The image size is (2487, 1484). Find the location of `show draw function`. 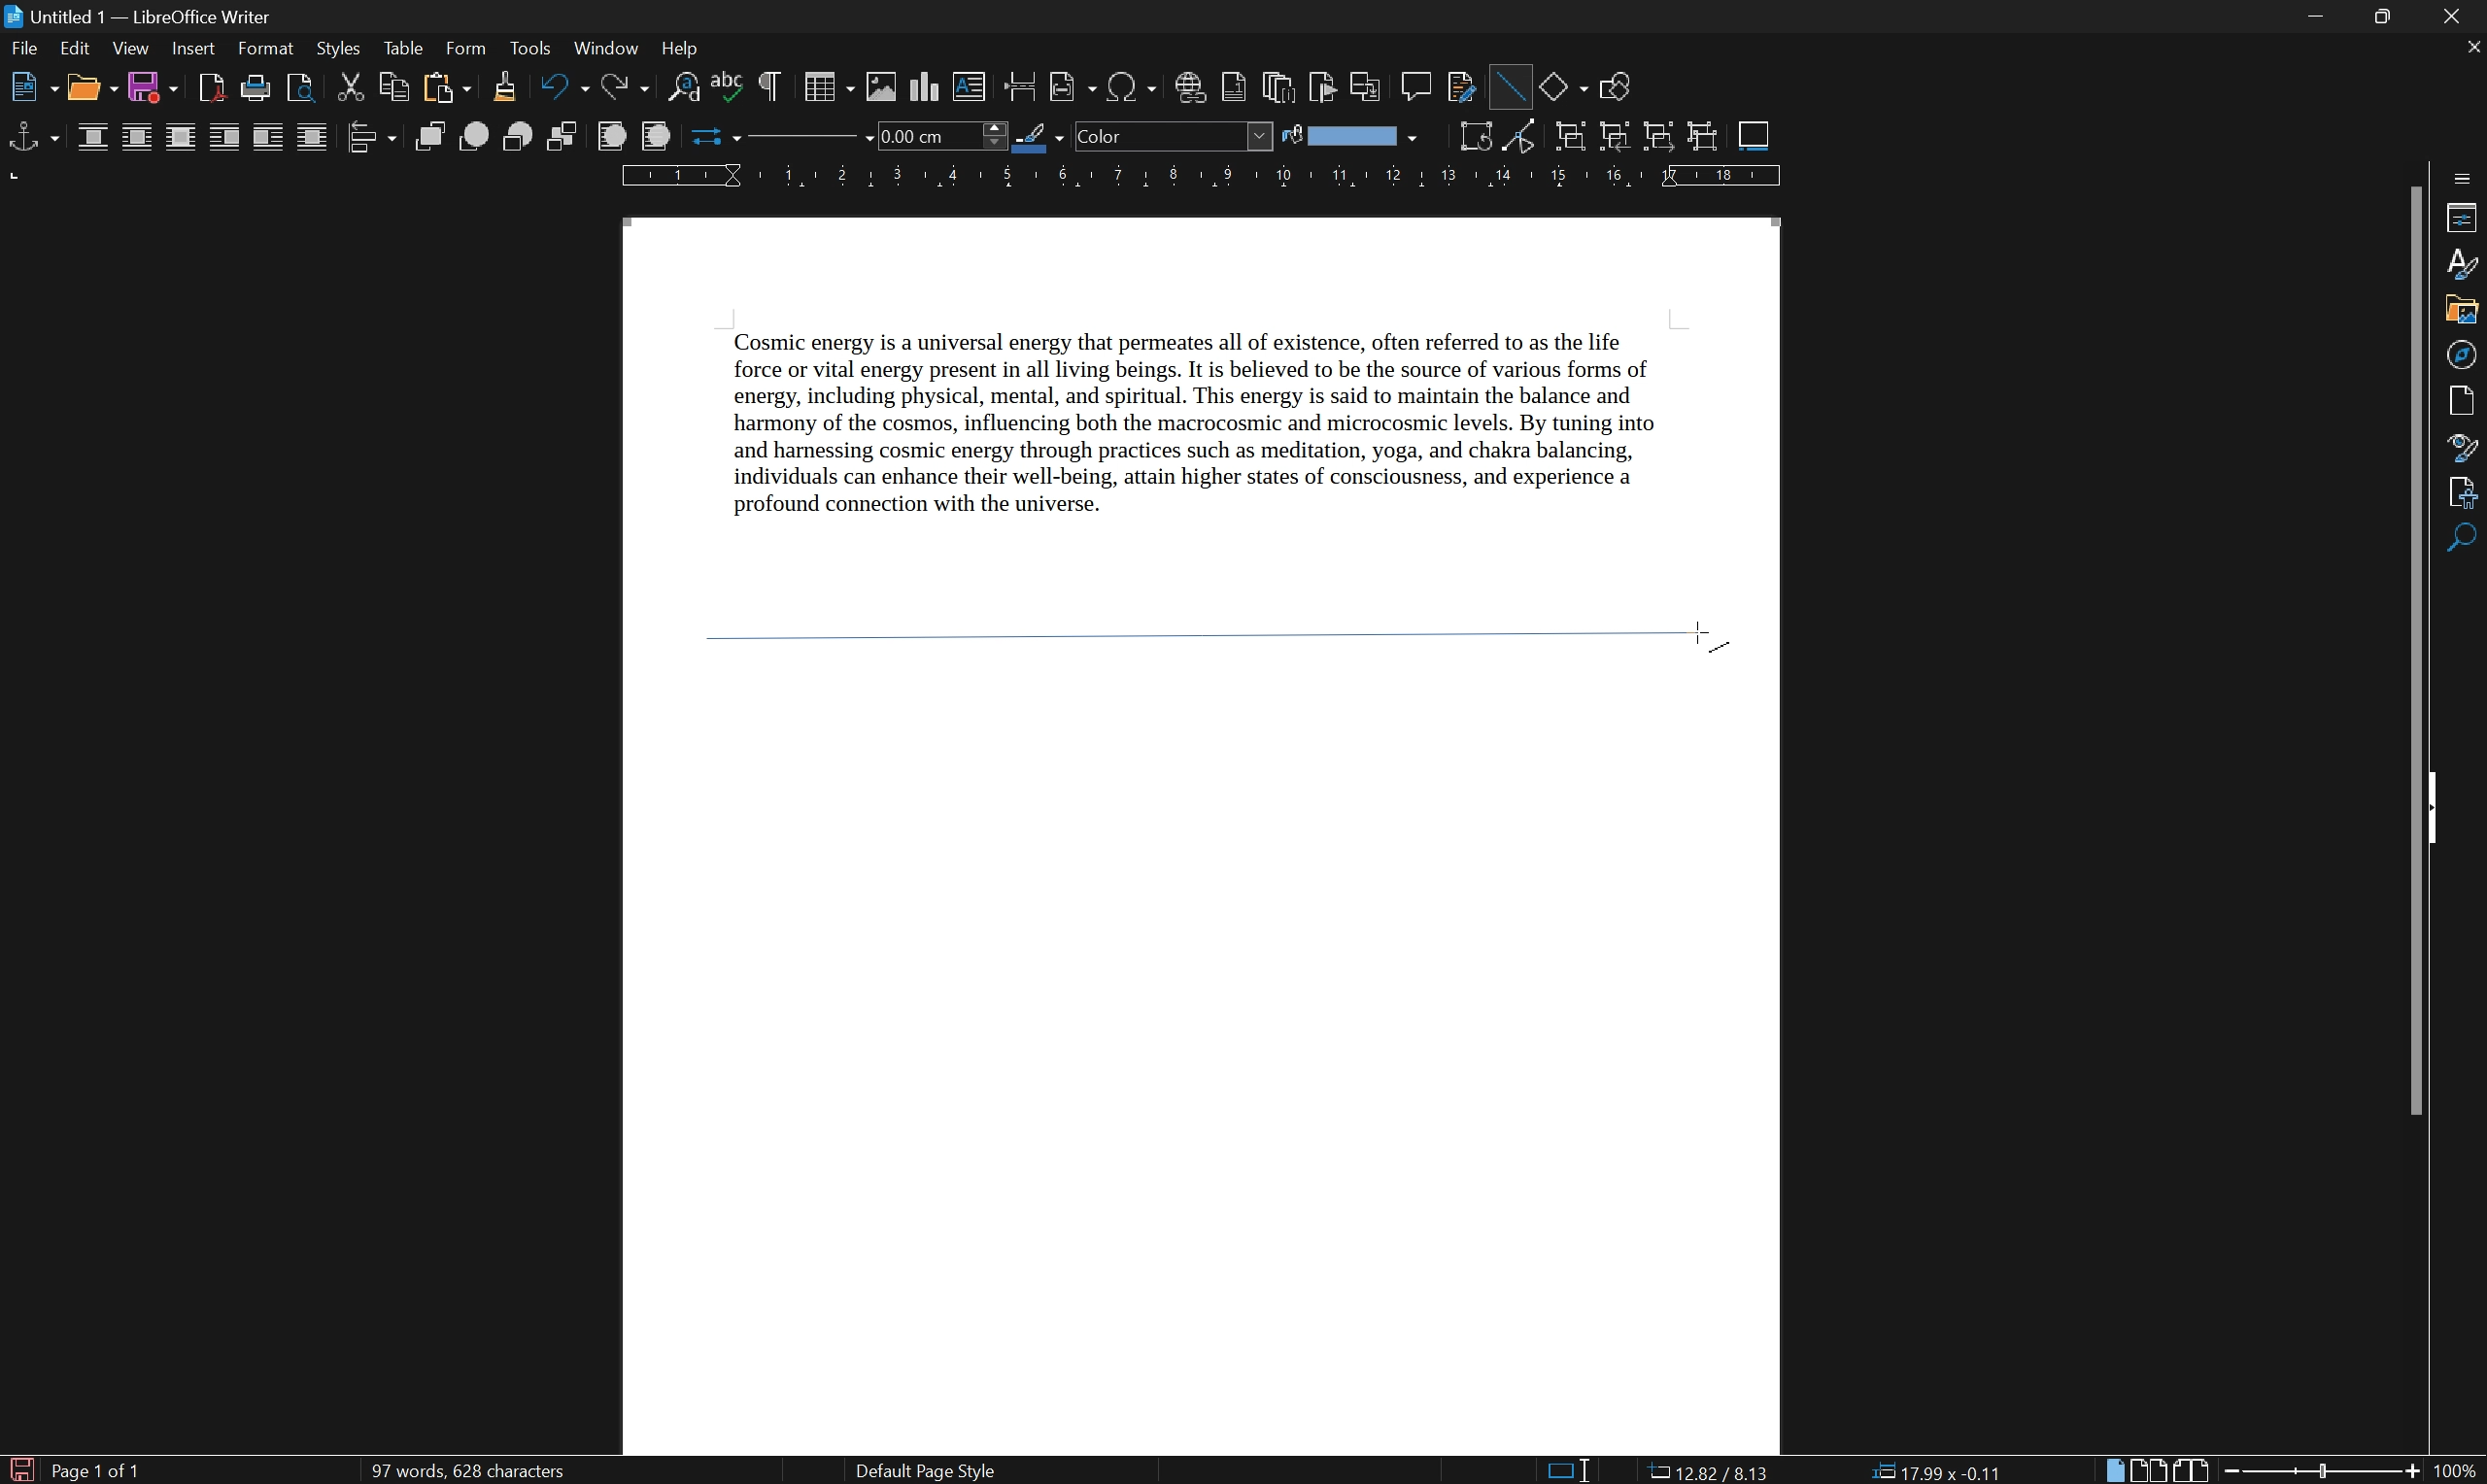

show draw function is located at coordinates (1614, 88).